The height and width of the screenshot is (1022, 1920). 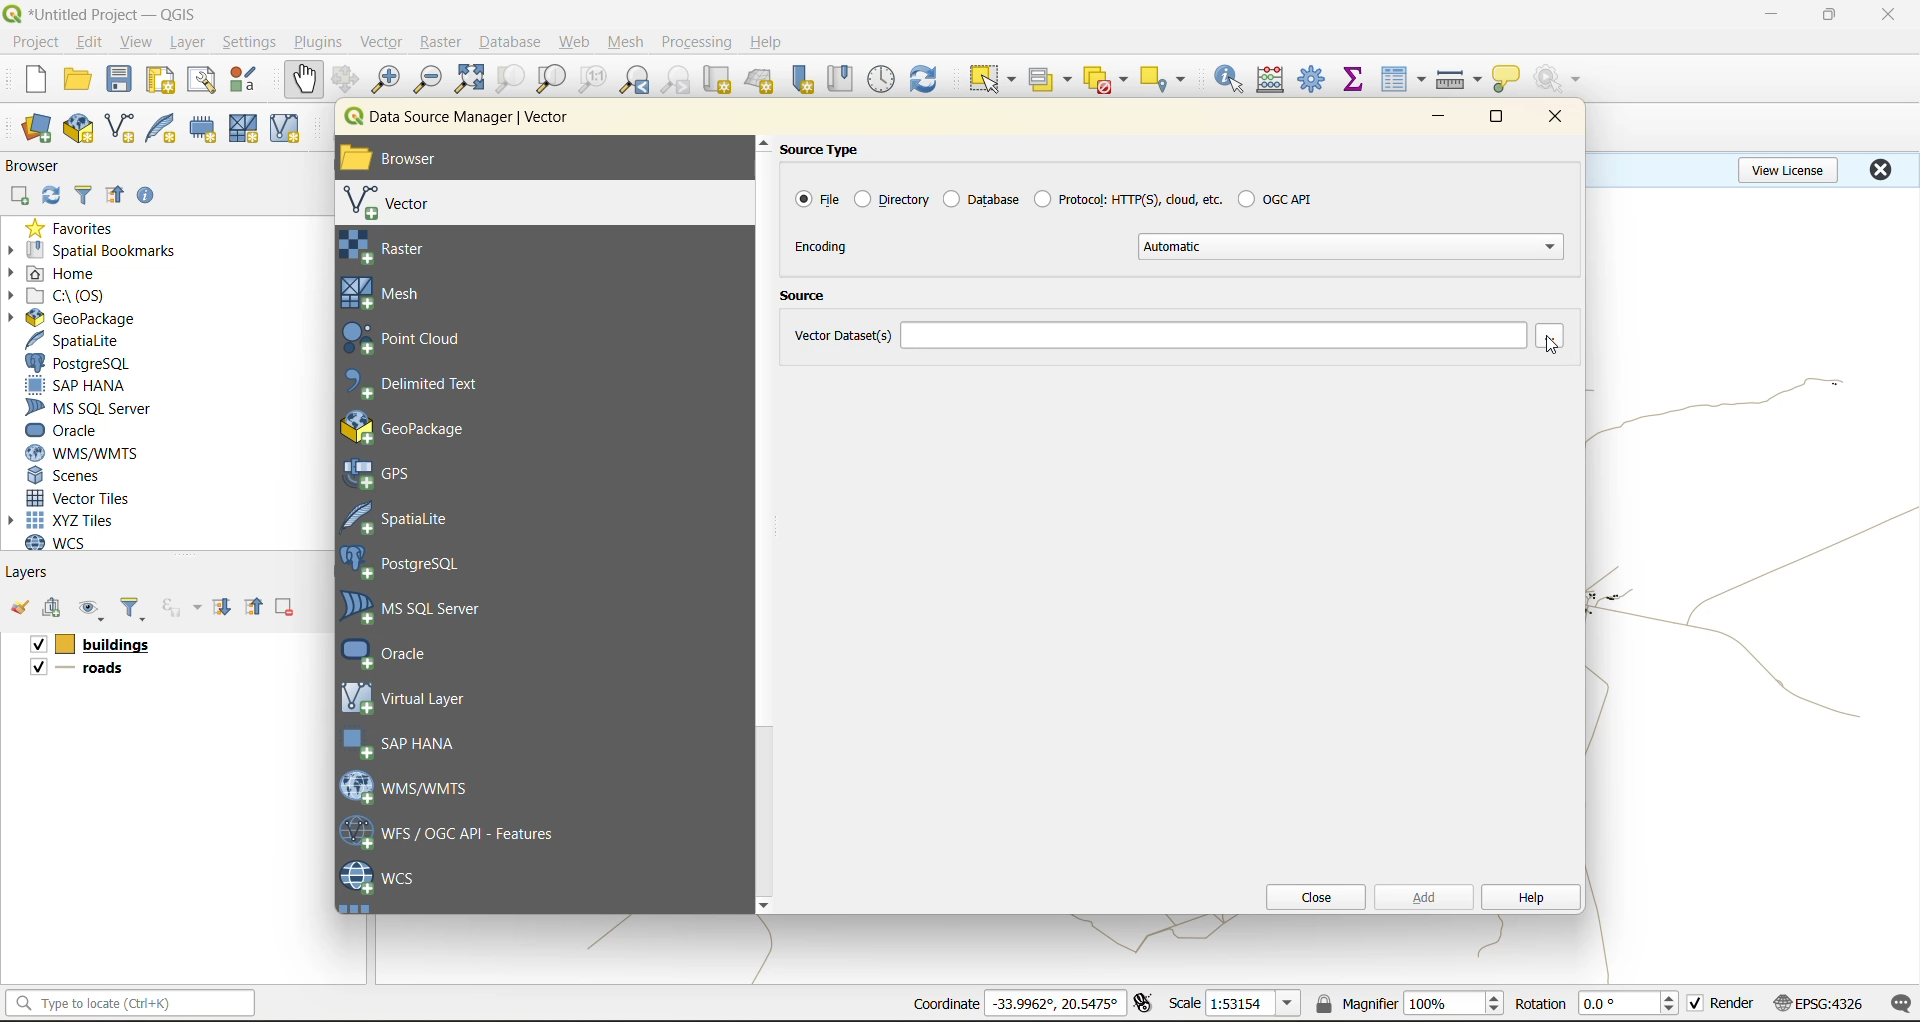 I want to click on database, so click(x=516, y=45).